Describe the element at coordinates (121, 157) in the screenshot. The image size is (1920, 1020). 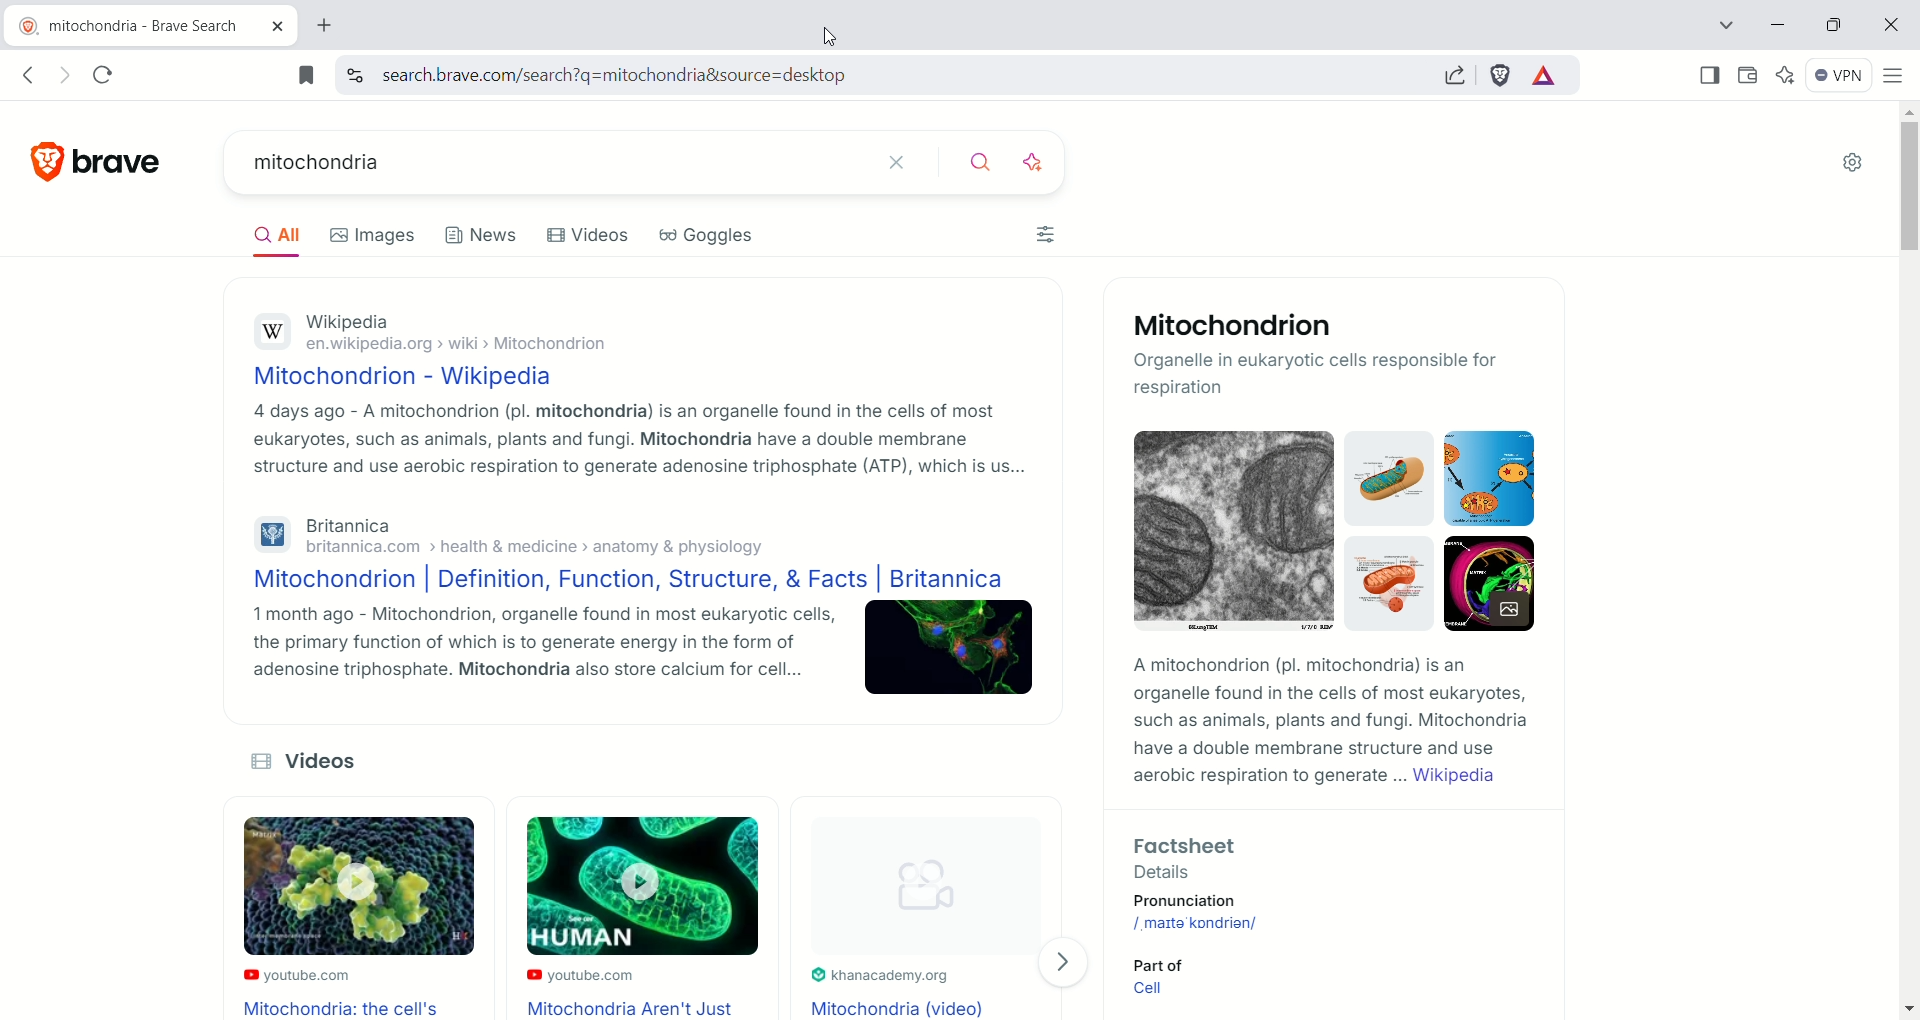
I see `brave` at that location.